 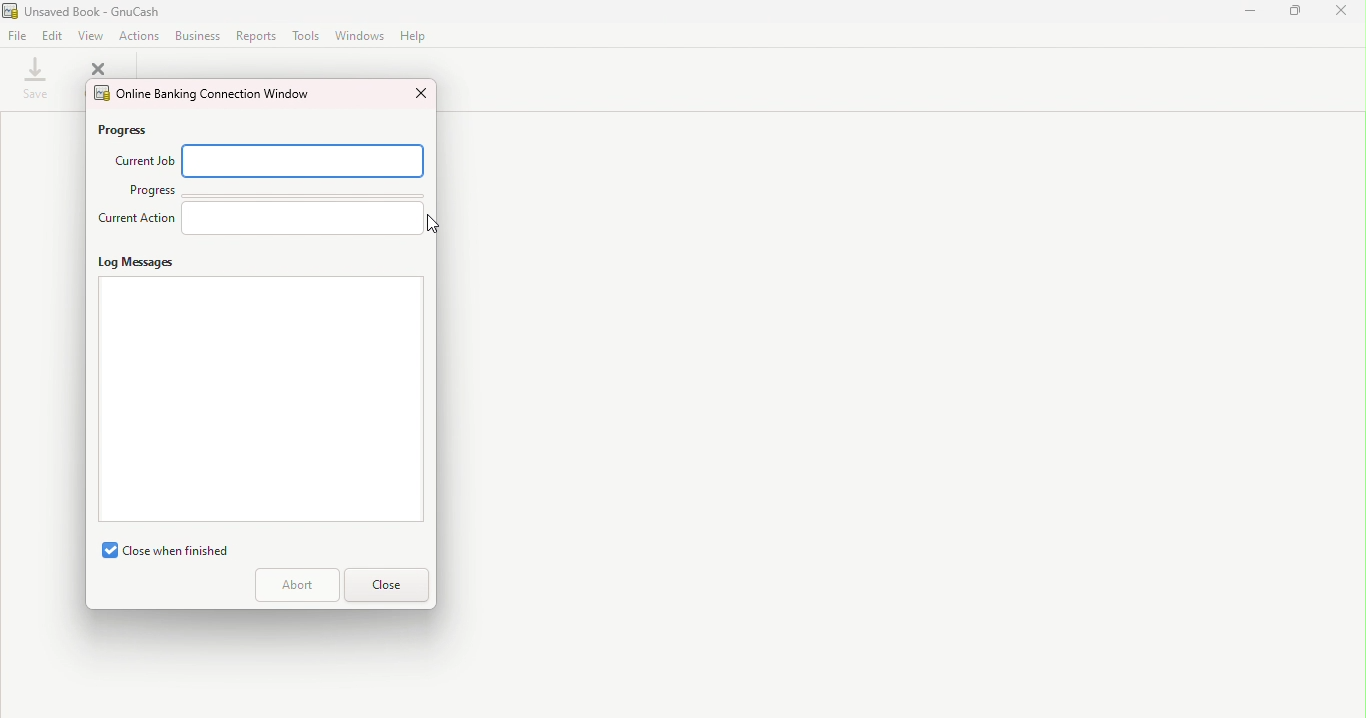 I want to click on Text box, so click(x=308, y=162).